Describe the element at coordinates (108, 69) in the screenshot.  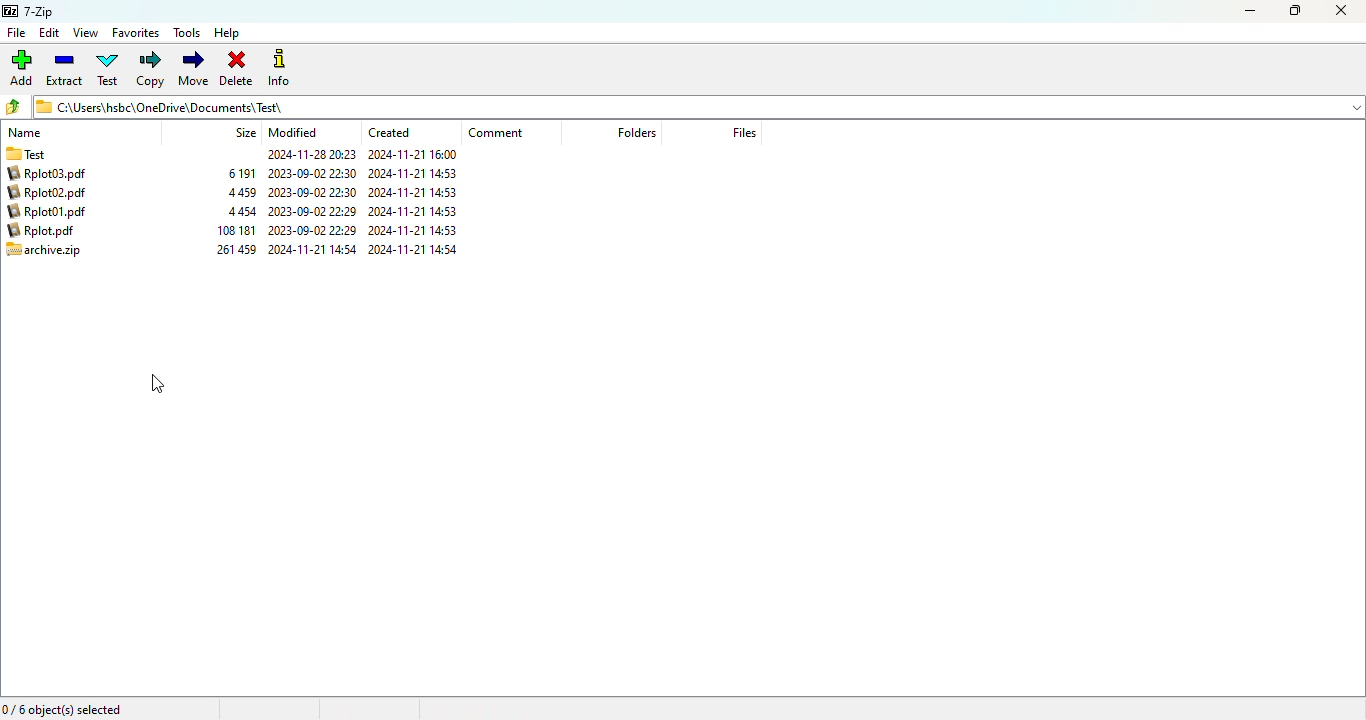
I see `test` at that location.